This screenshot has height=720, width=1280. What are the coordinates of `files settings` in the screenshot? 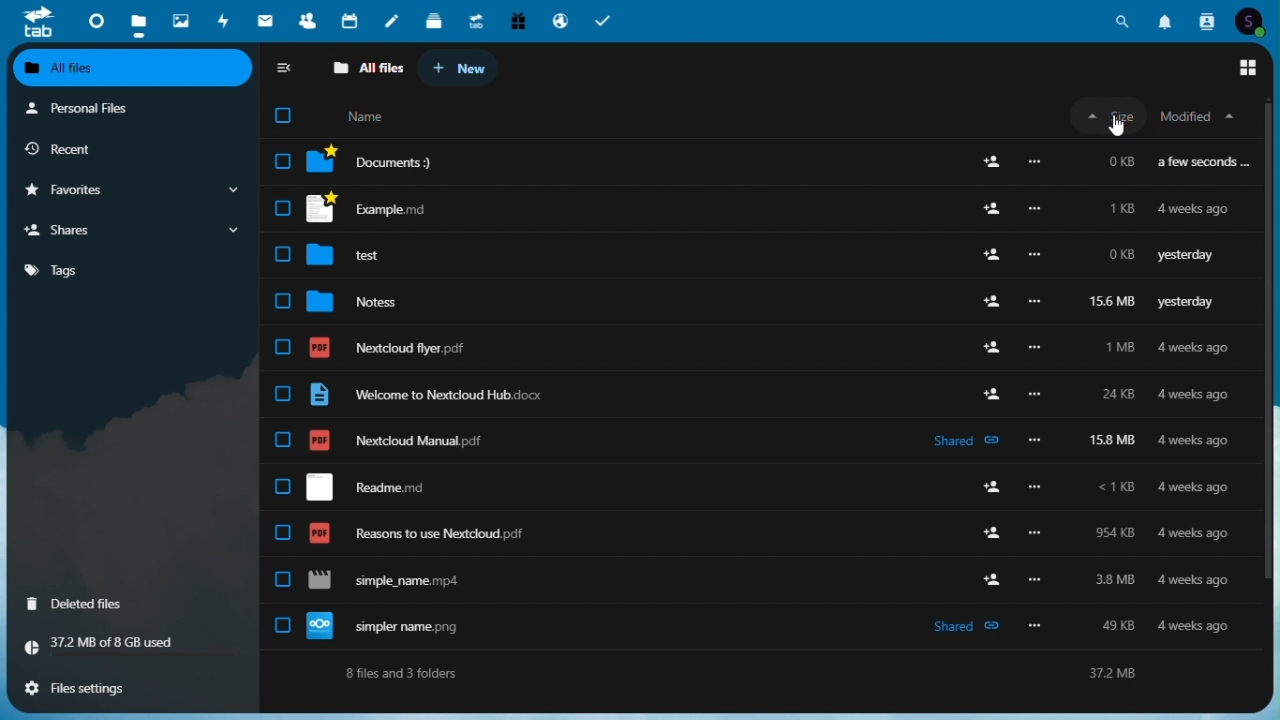 It's located at (135, 691).